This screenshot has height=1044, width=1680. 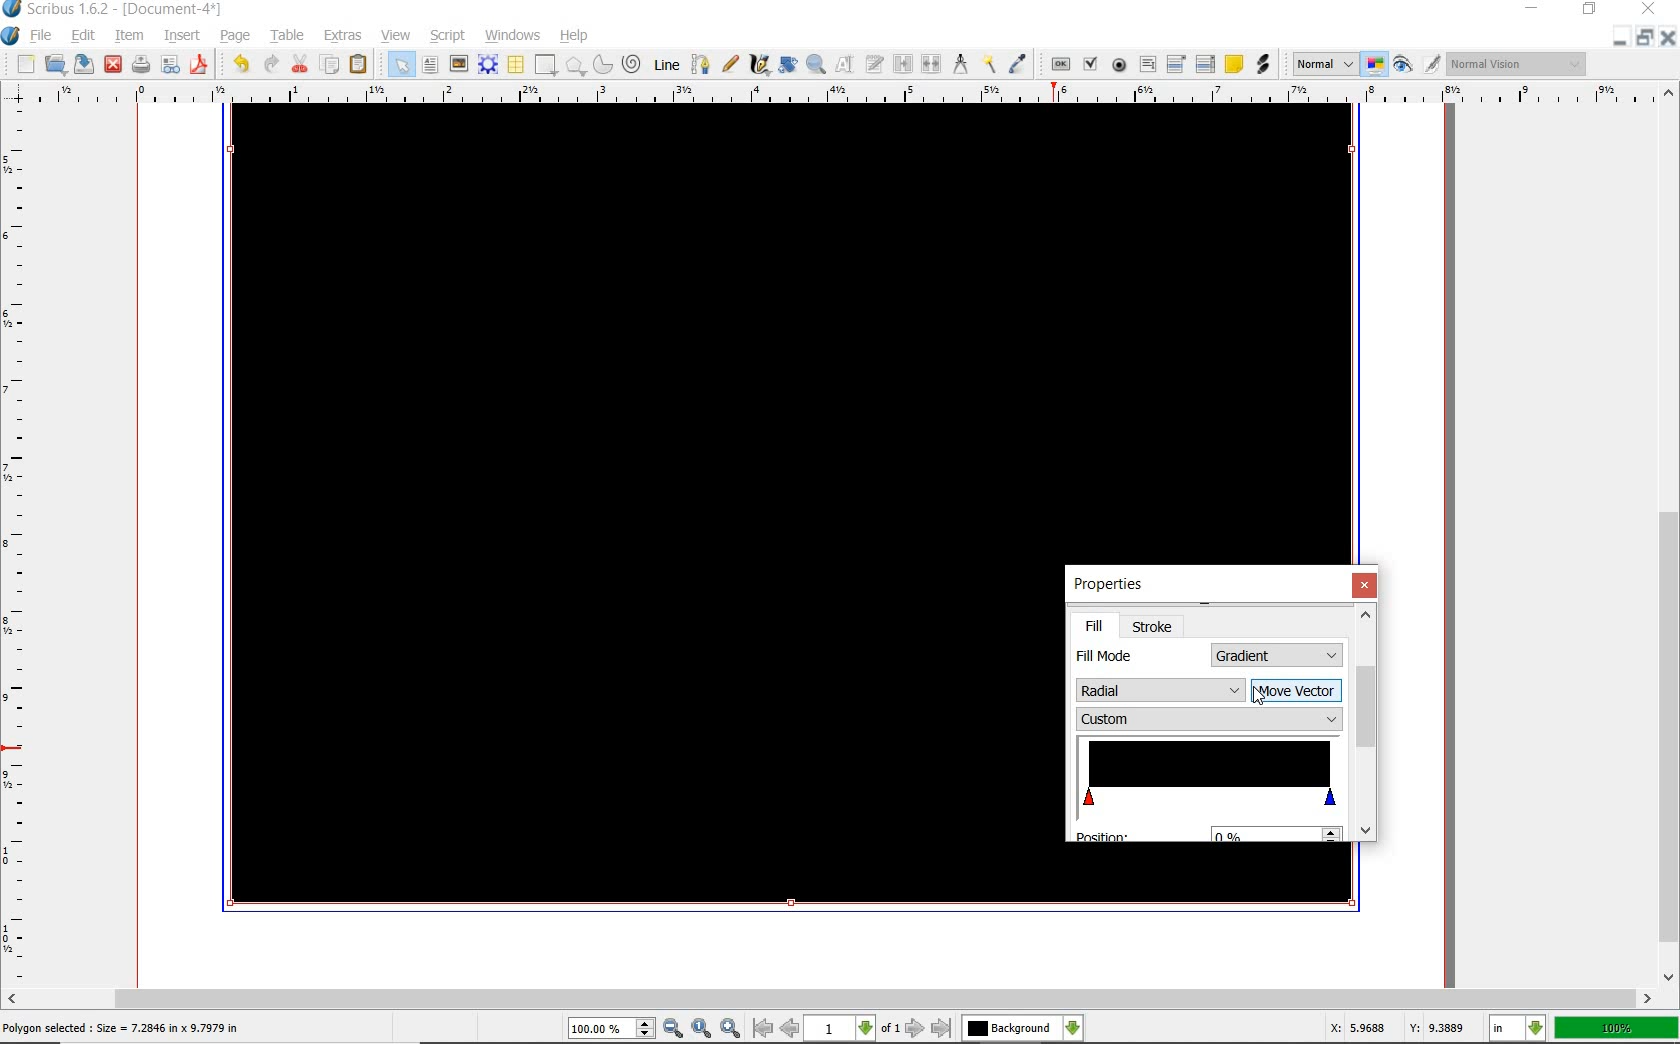 I want to click on save as pdf, so click(x=200, y=64).